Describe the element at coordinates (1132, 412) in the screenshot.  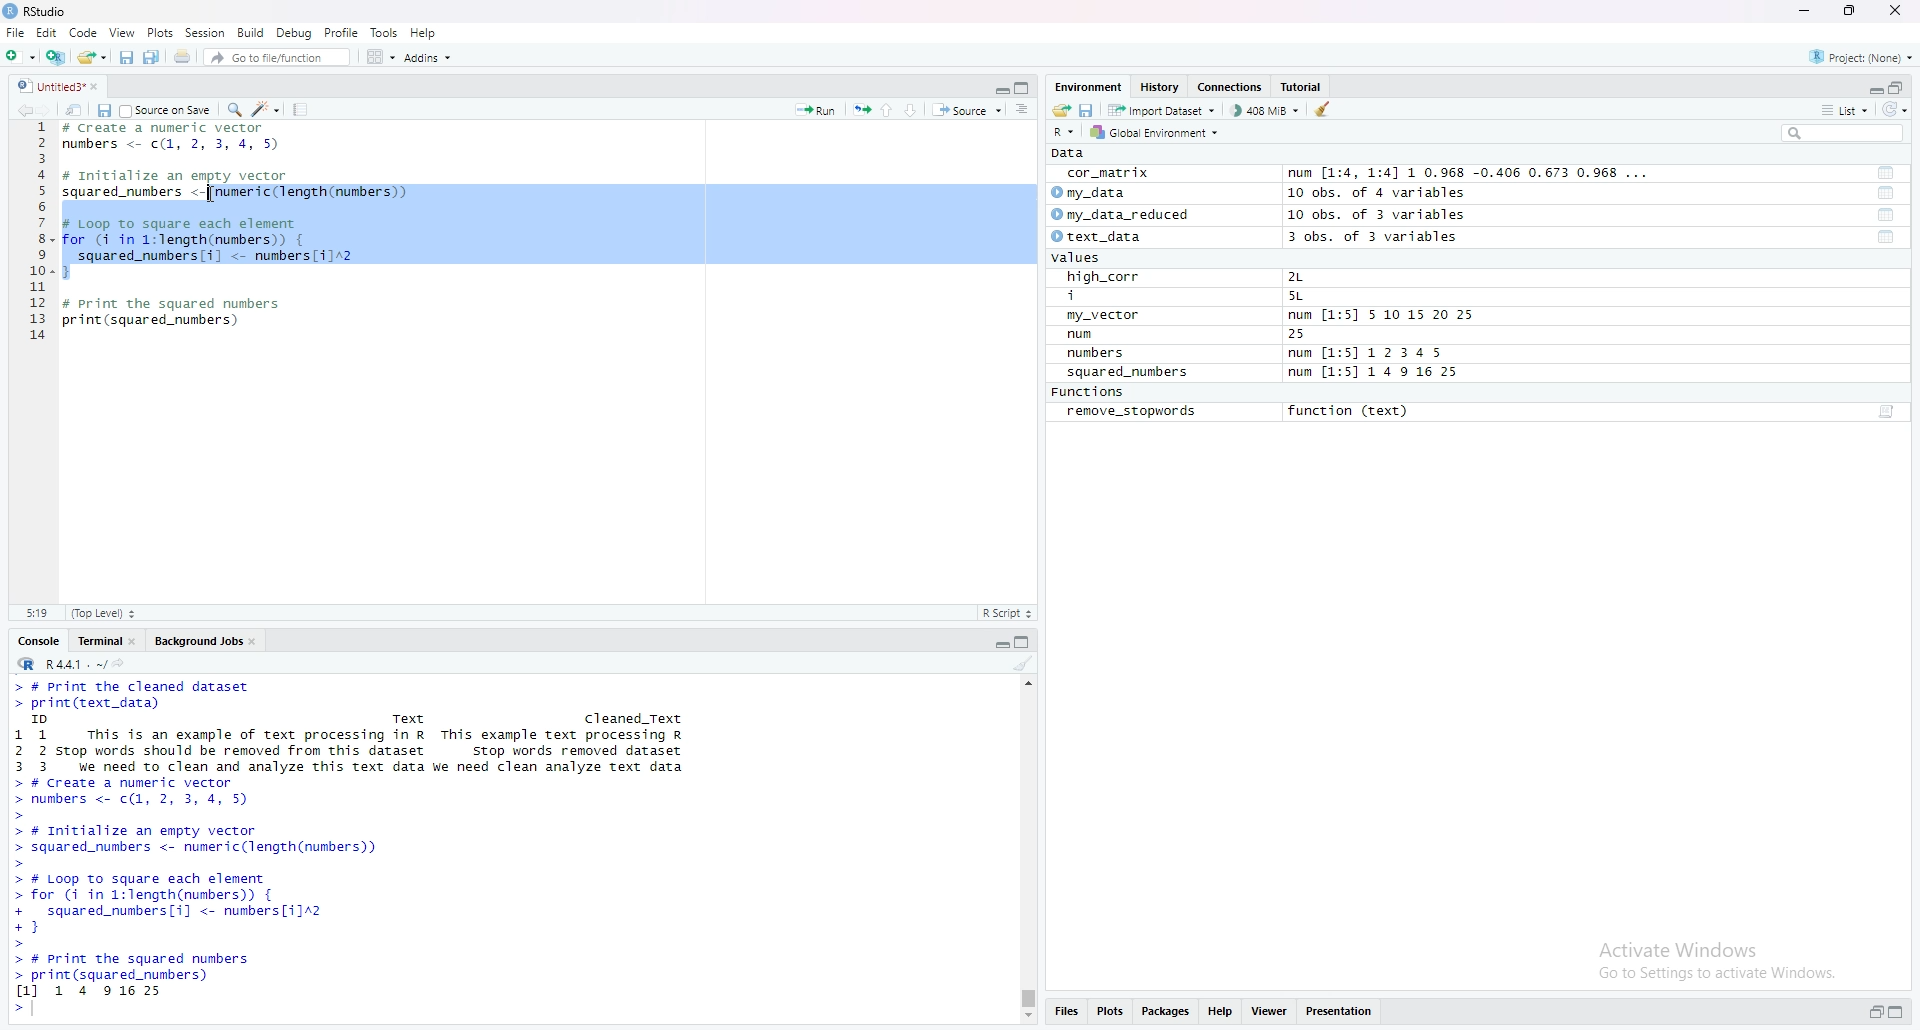
I see `remove_stopwords` at that location.